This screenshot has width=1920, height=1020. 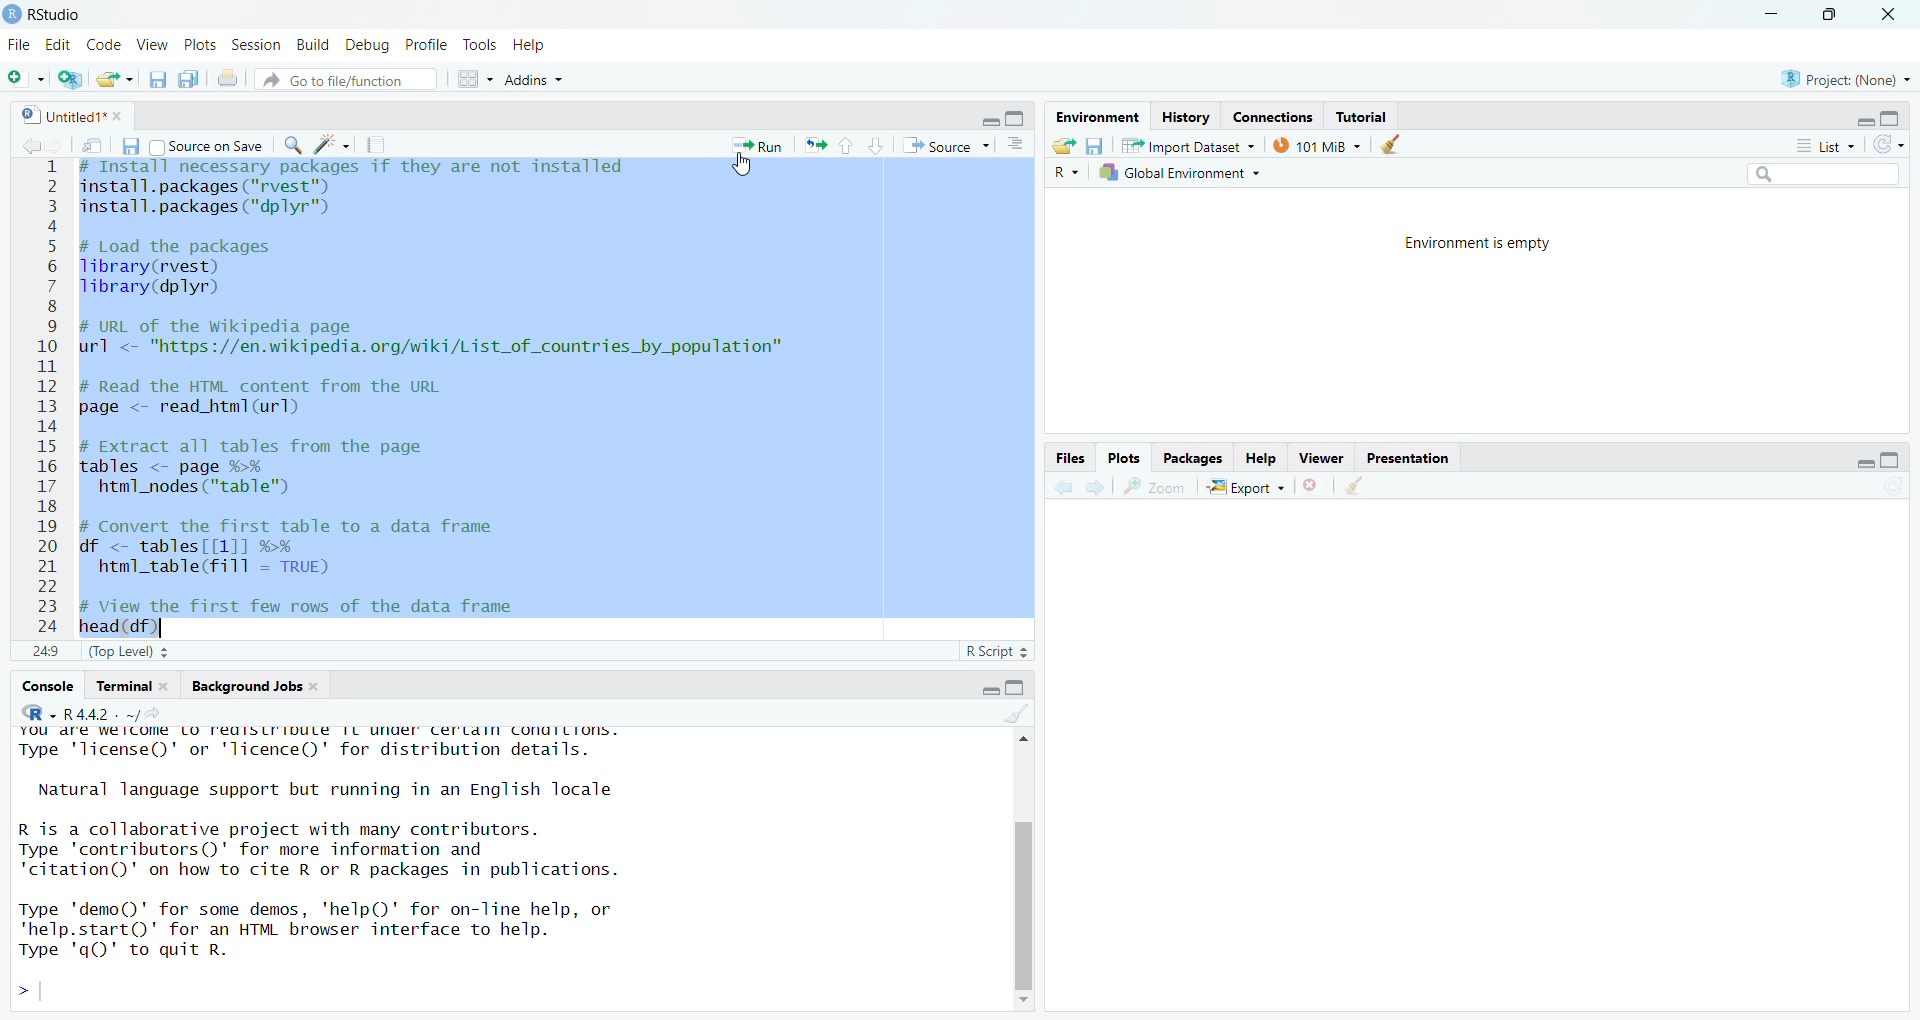 What do you see at coordinates (1123, 457) in the screenshot?
I see `Plots` at bounding box center [1123, 457].